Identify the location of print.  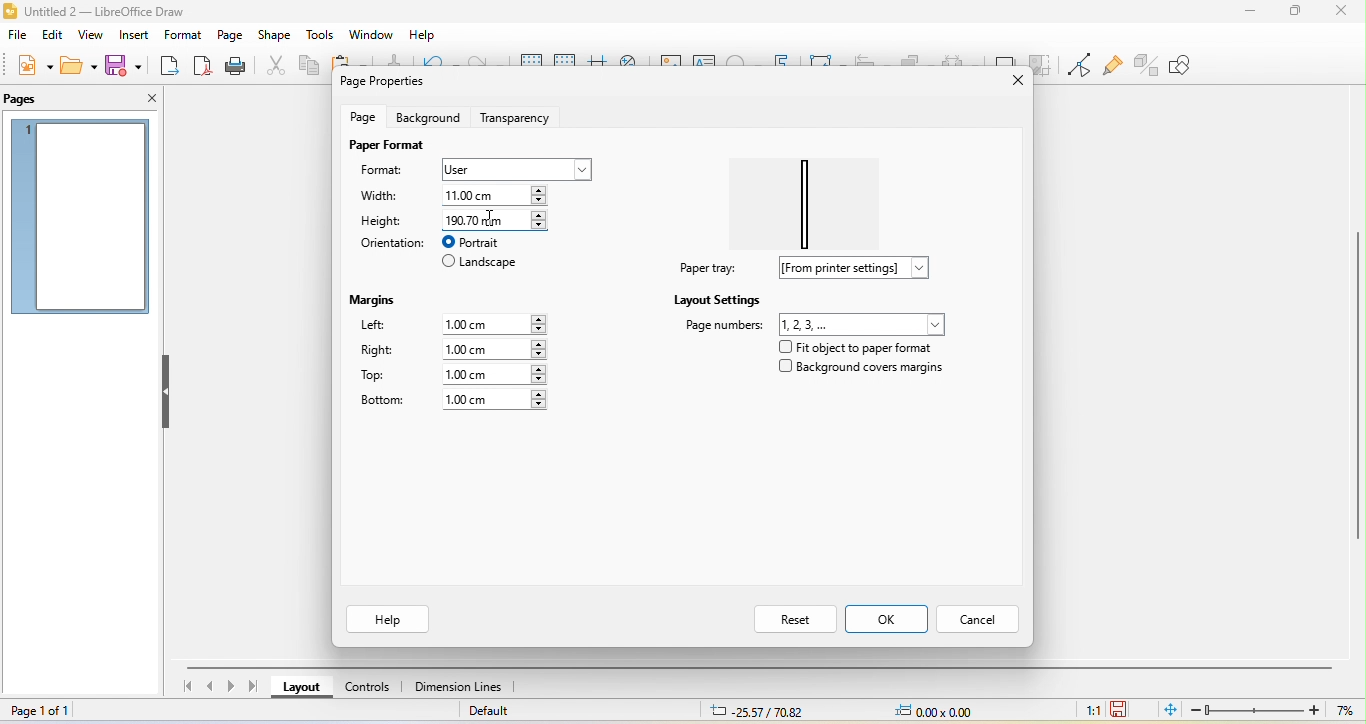
(234, 67).